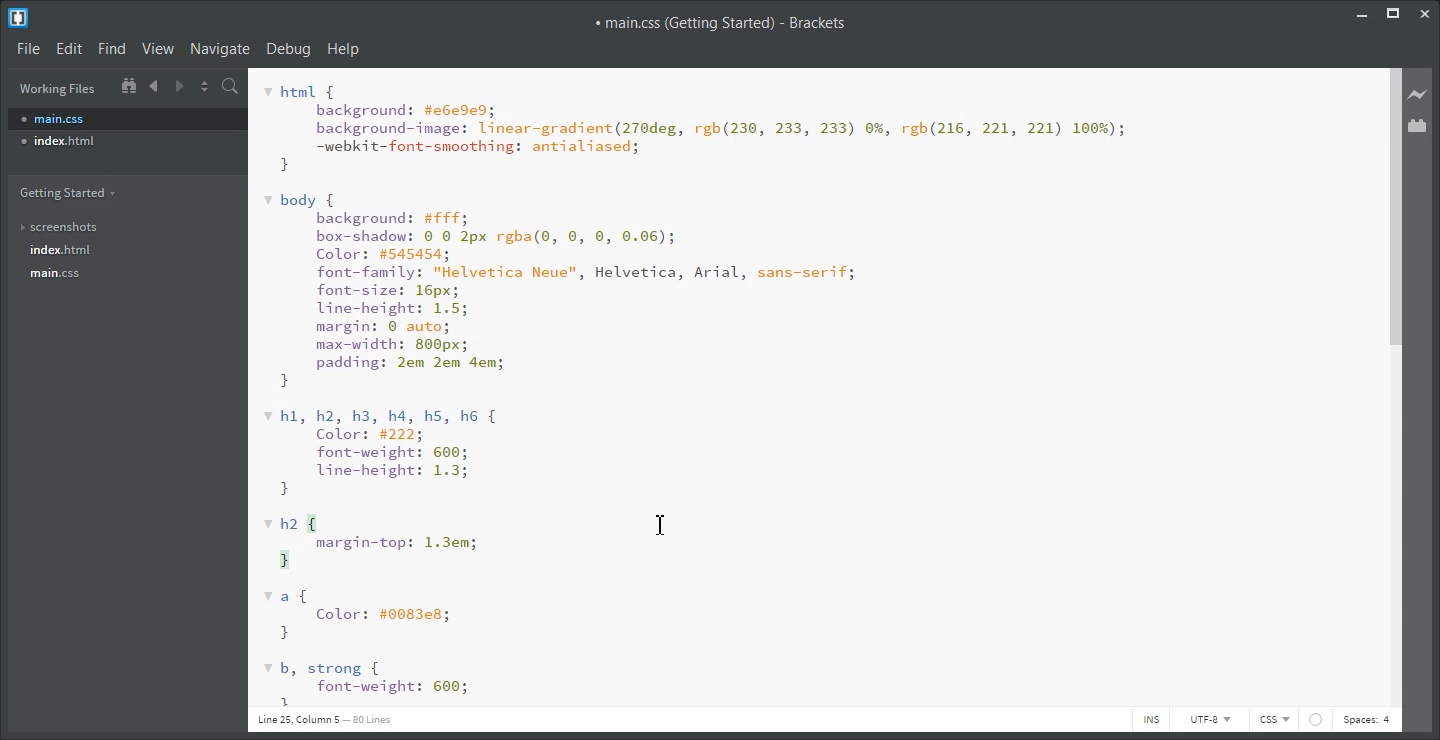 This screenshot has width=1440, height=740. Describe the element at coordinates (126, 141) in the screenshot. I see `index.html` at that location.